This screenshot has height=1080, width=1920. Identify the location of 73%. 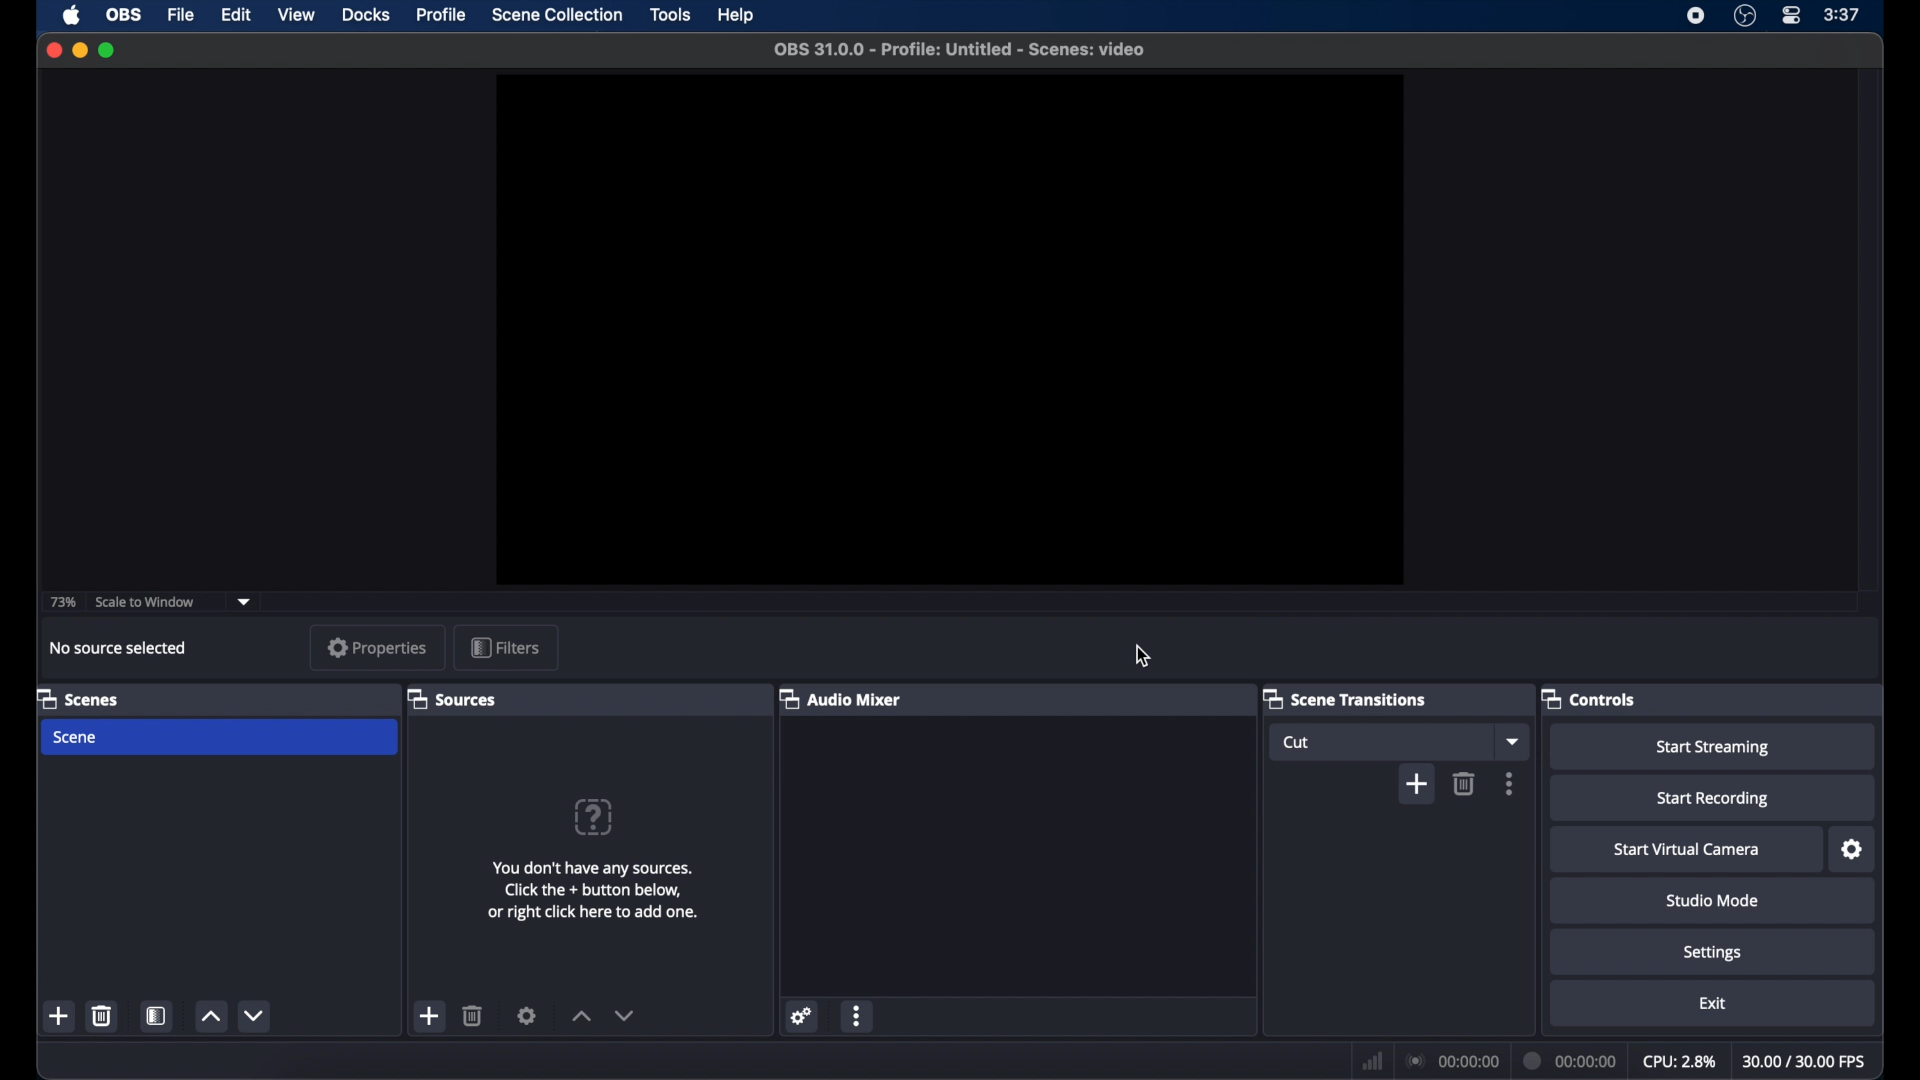
(61, 603).